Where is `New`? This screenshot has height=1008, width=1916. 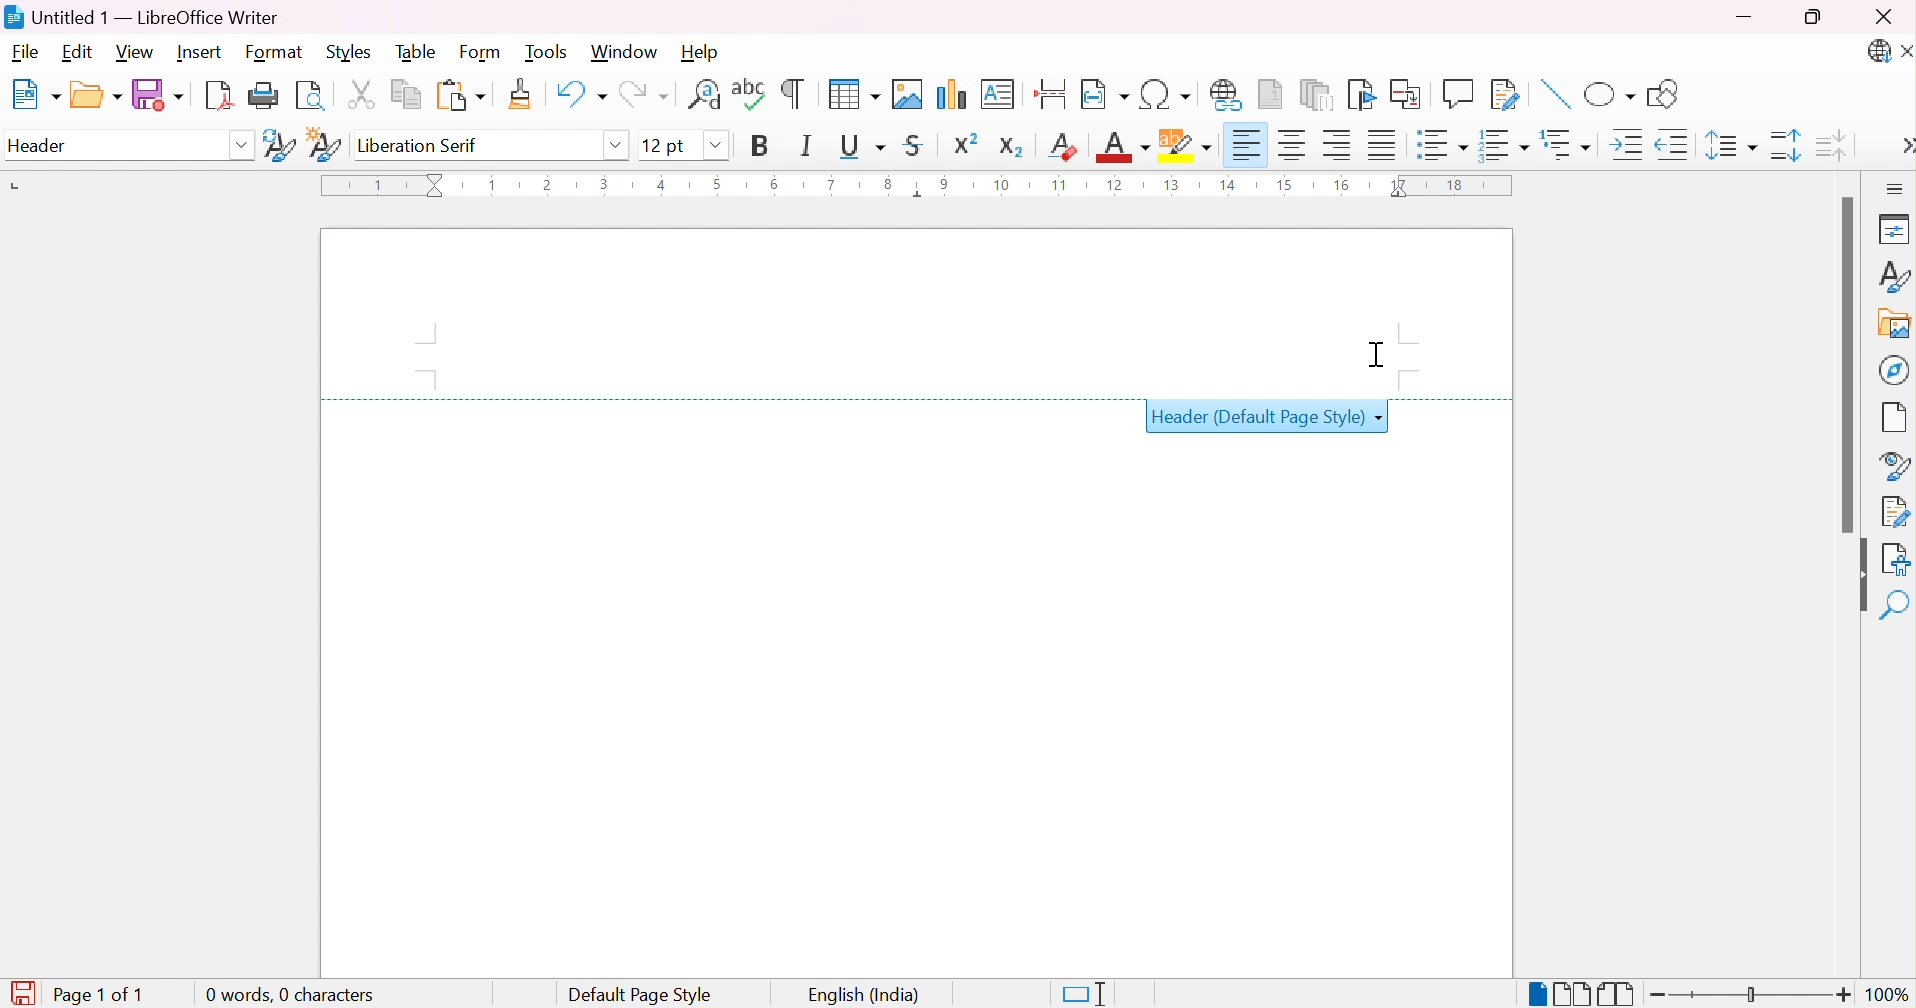
New is located at coordinates (40, 94).